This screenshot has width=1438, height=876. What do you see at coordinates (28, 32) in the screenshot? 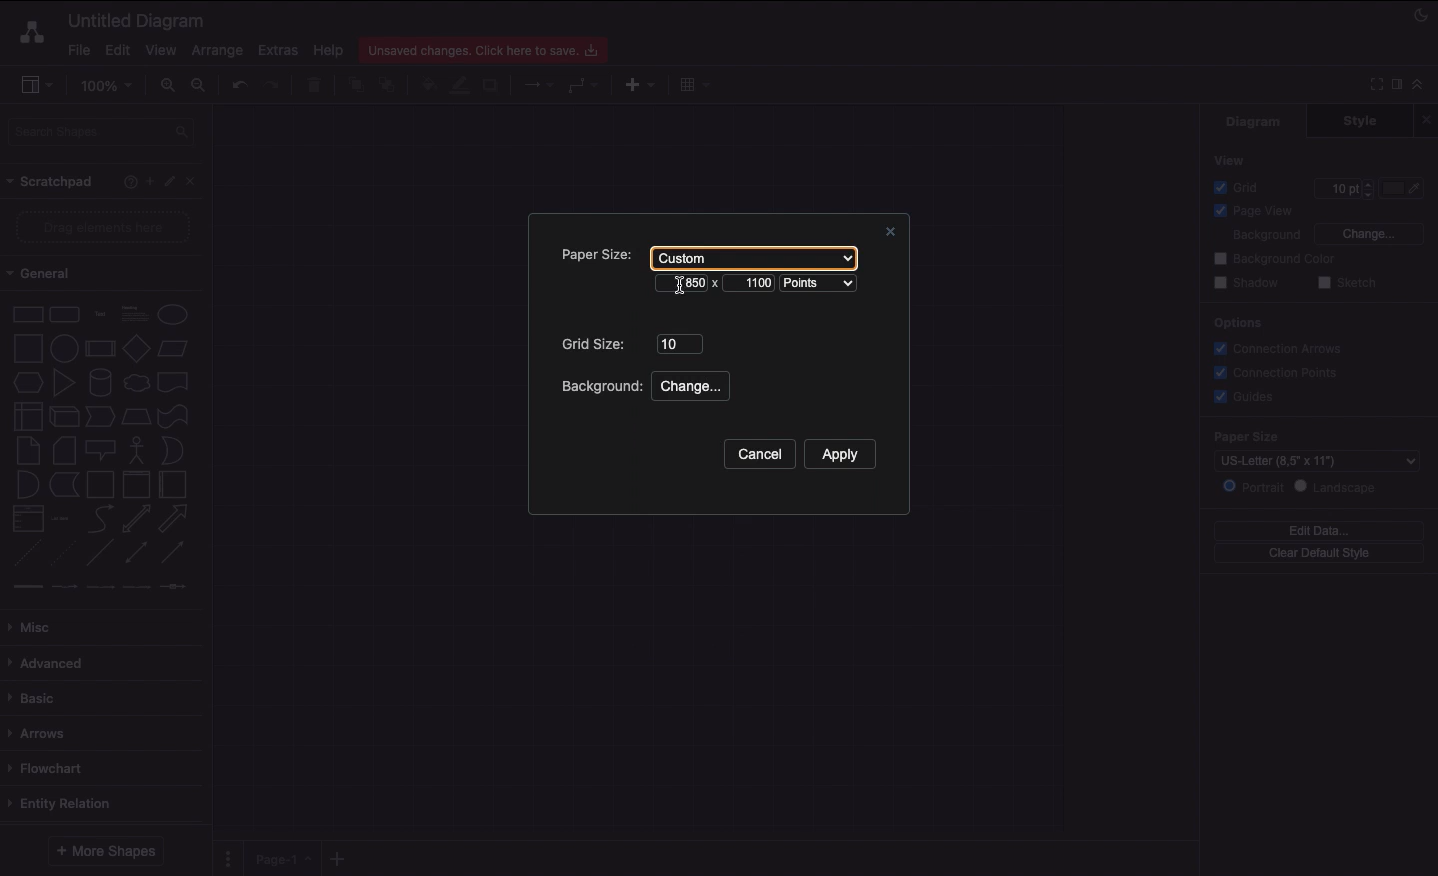
I see `Draw.io` at bounding box center [28, 32].